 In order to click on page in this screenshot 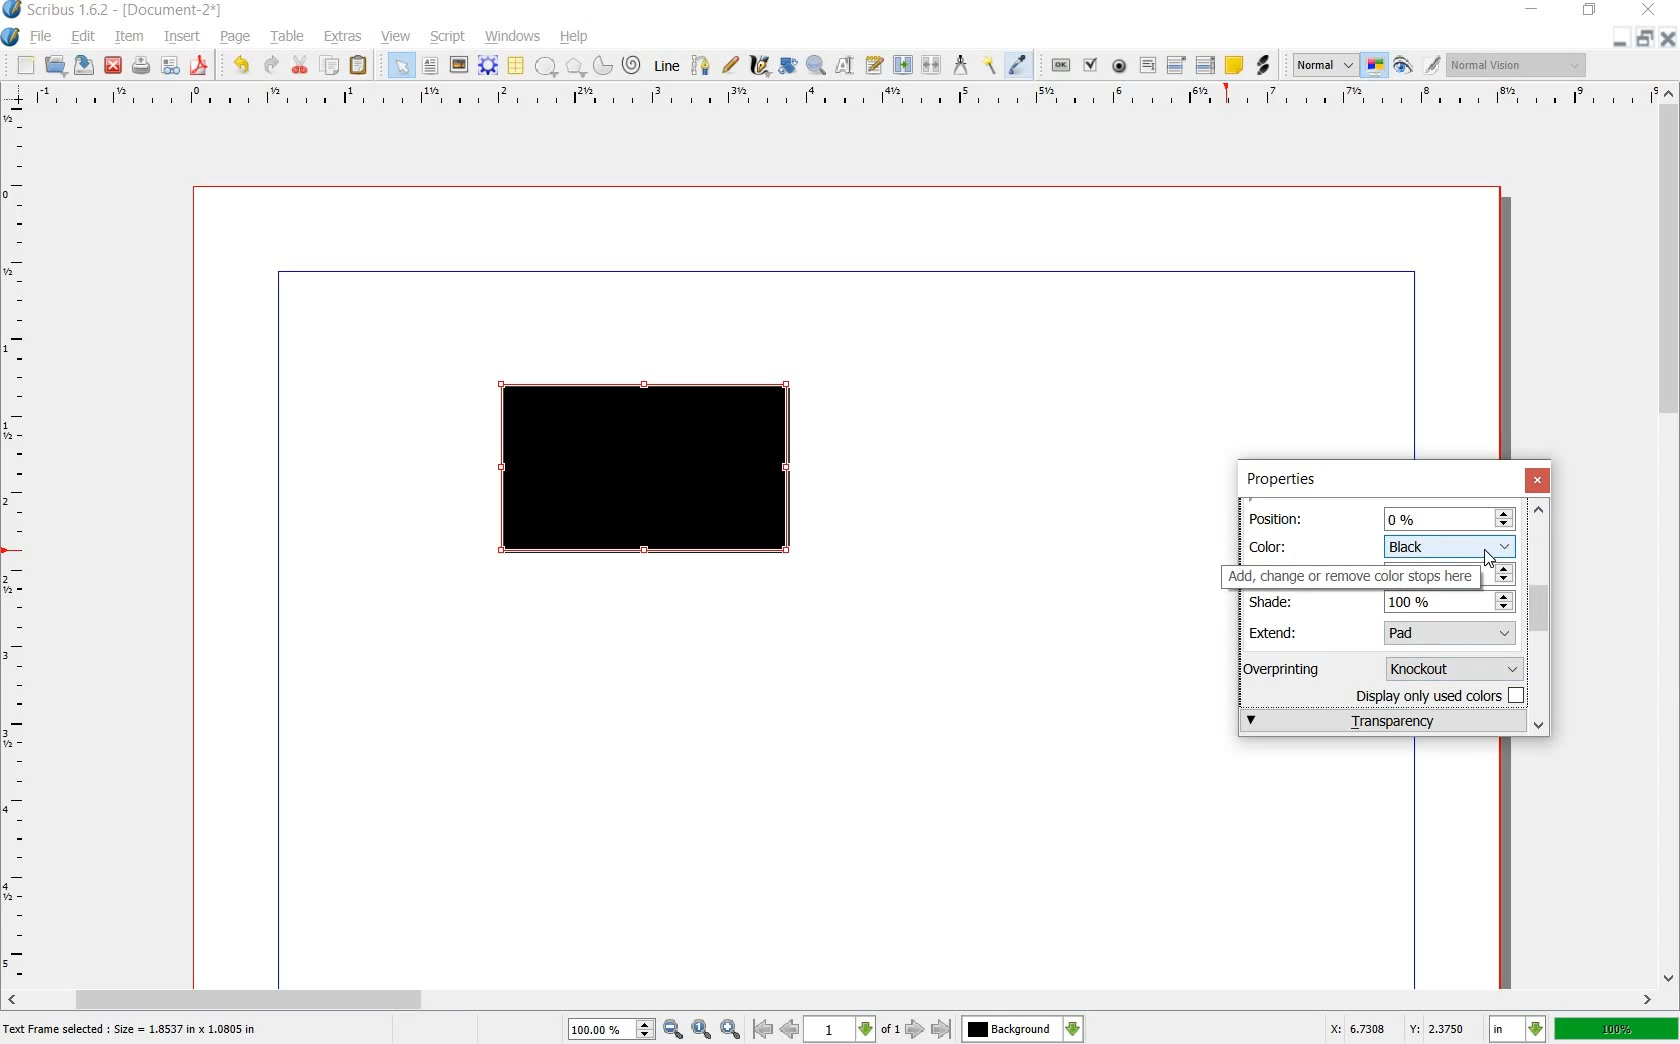, I will do `click(236, 38)`.